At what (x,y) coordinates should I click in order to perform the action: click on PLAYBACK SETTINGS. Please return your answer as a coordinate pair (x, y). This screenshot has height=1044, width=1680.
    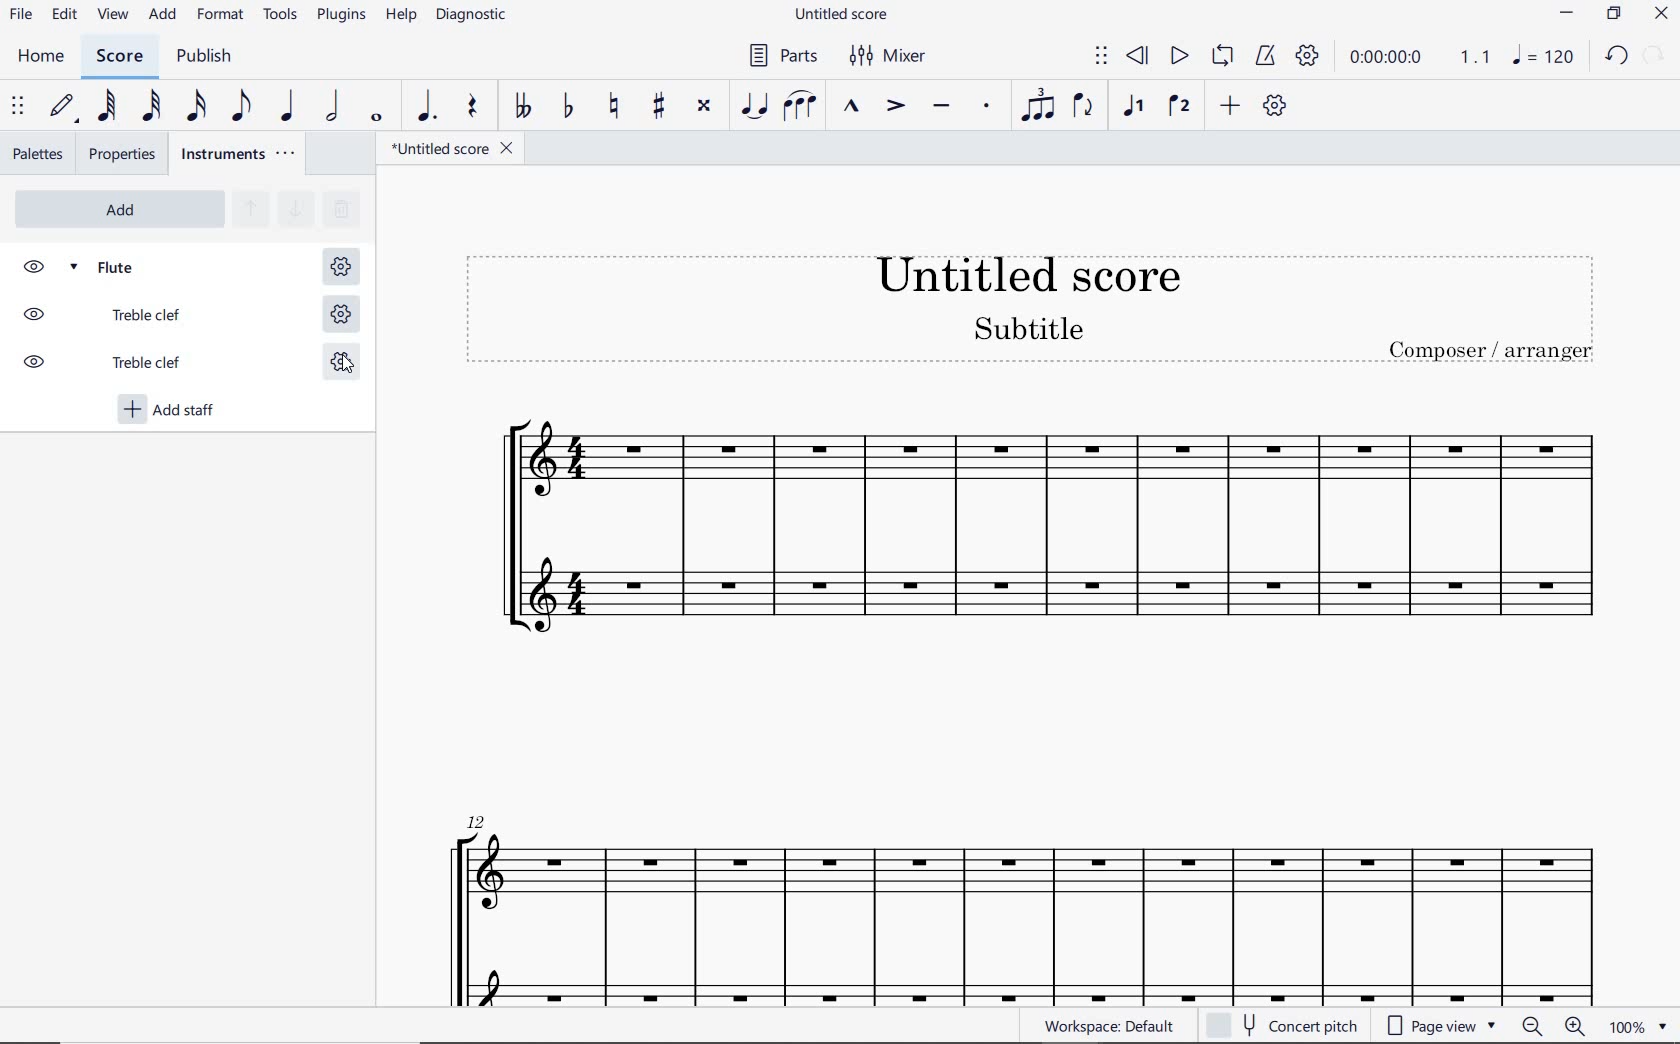
    Looking at the image, I should click on (1307, 57).